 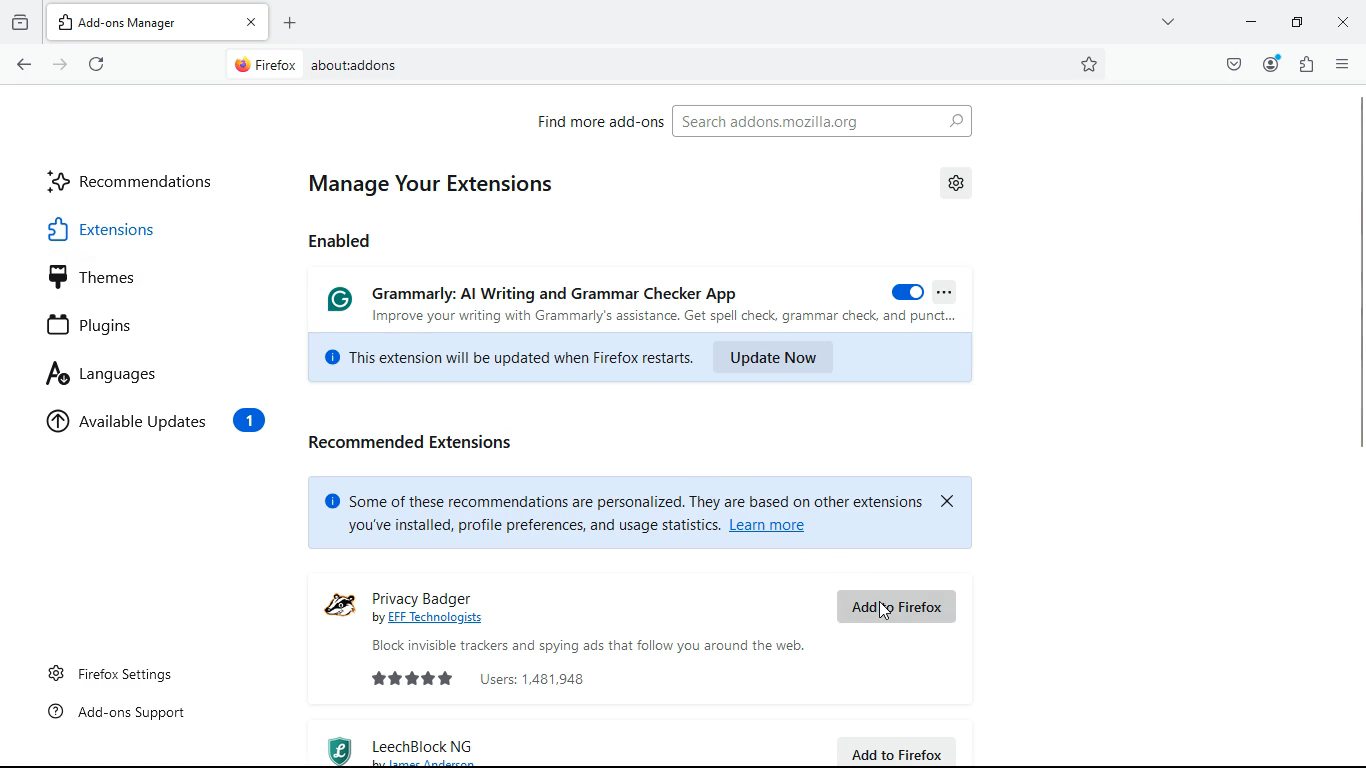 What do you see at coordinates (427, 443) in the screenshot?
I see `recommended extensions` at bounding box center [427, 443].